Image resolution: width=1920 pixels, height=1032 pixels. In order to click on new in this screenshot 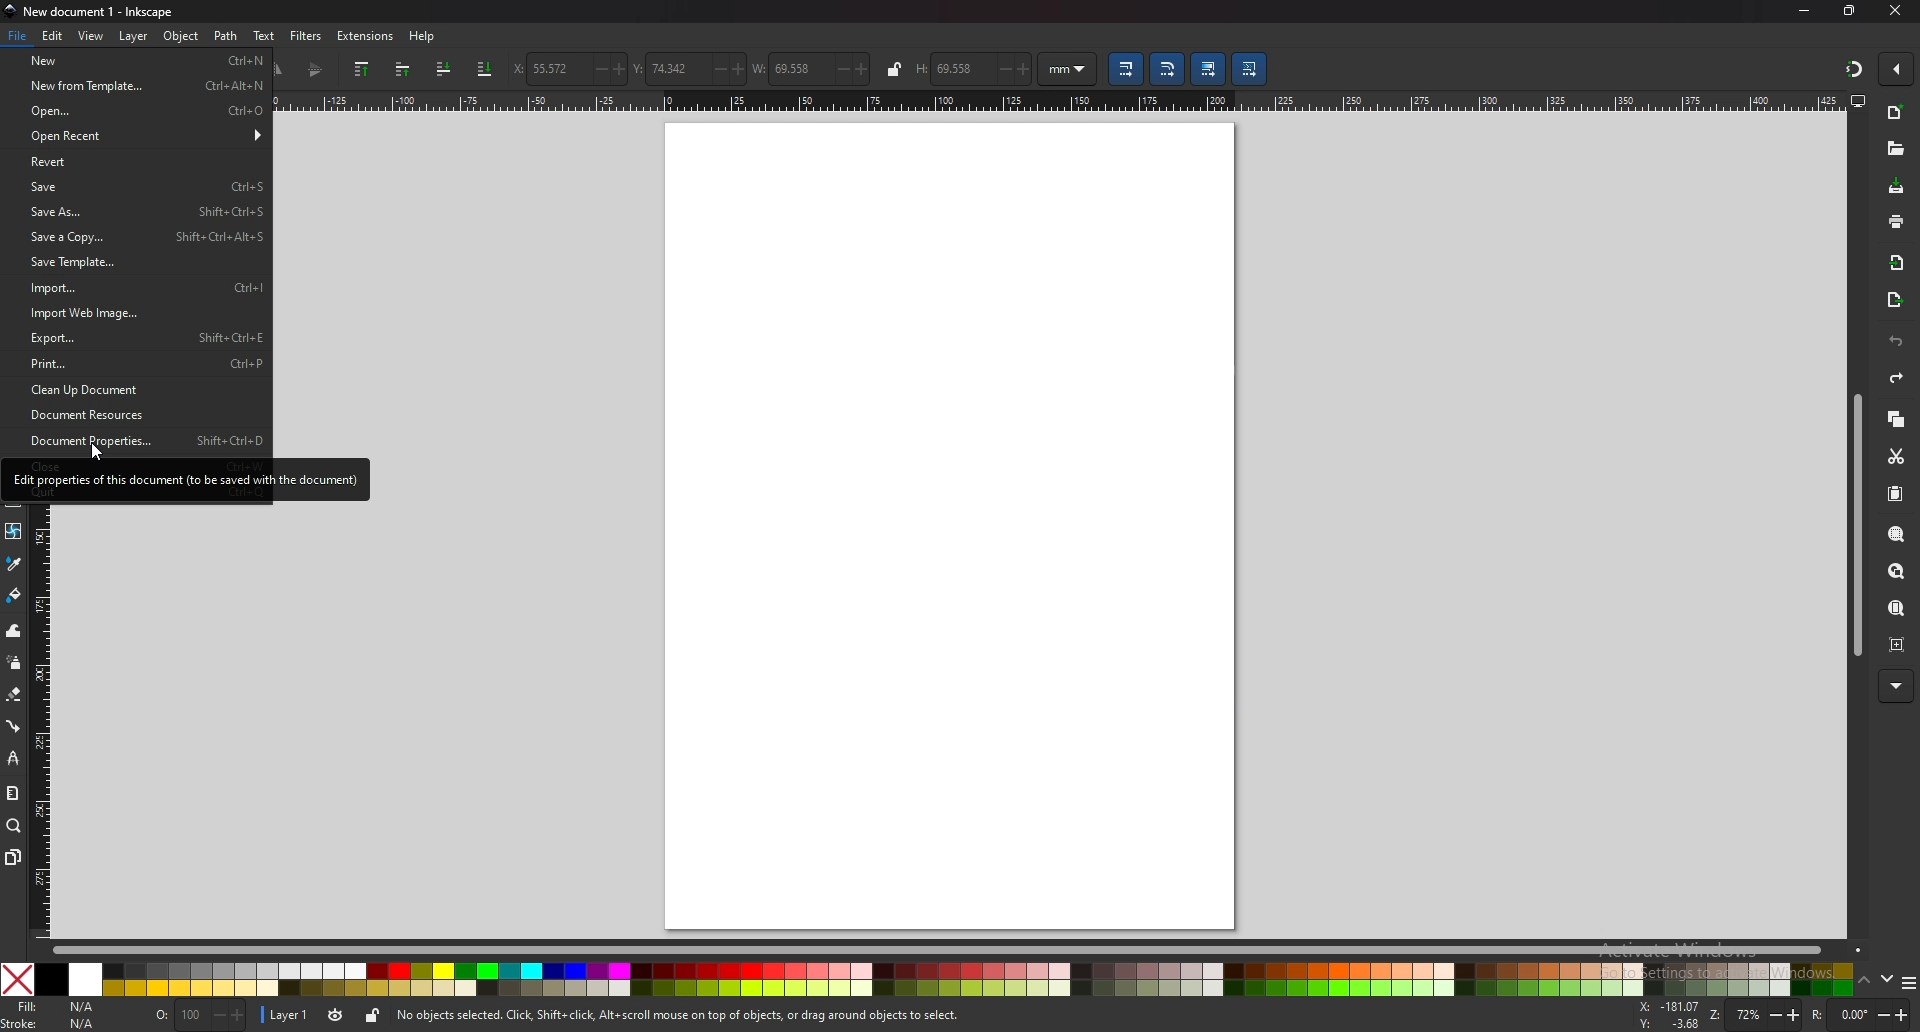, I will do `click(1896, 113)`.